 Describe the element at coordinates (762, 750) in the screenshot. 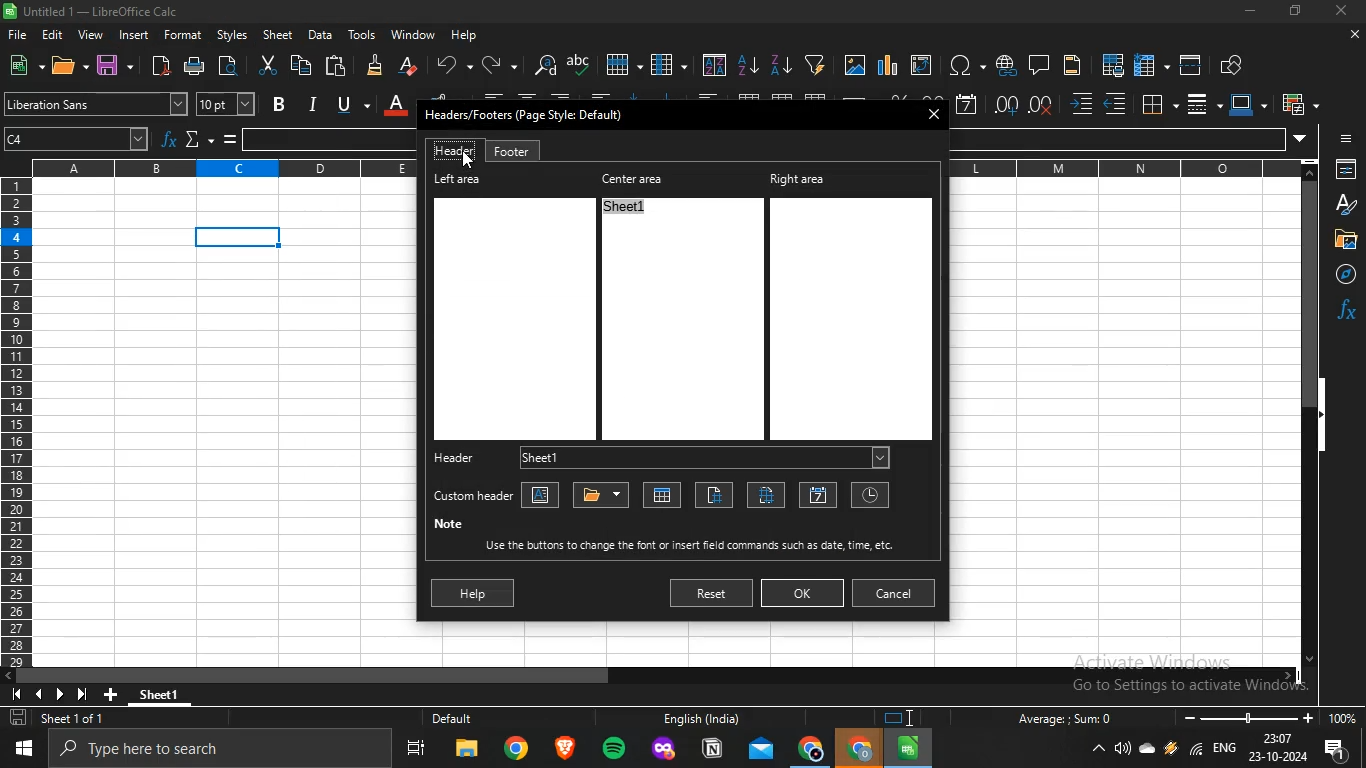

I see `outlook` at that location.